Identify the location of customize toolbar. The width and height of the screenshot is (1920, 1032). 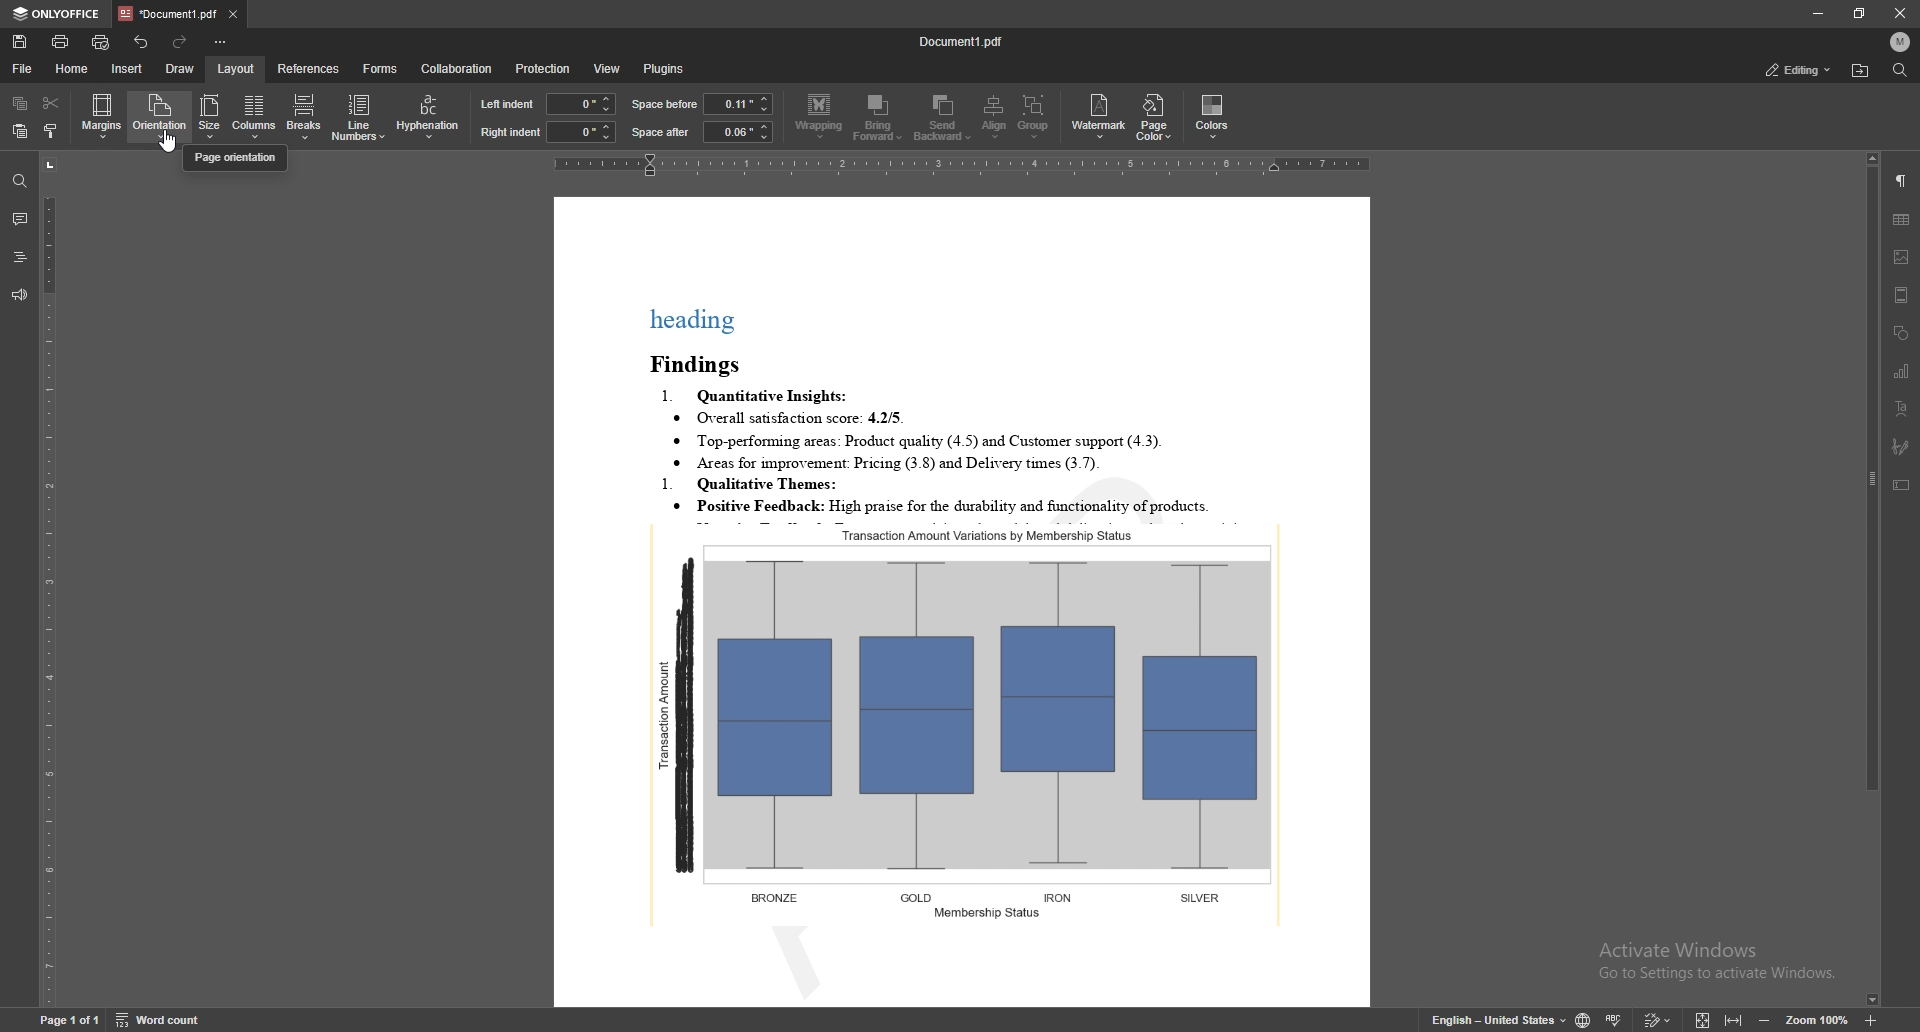
(219, 41).